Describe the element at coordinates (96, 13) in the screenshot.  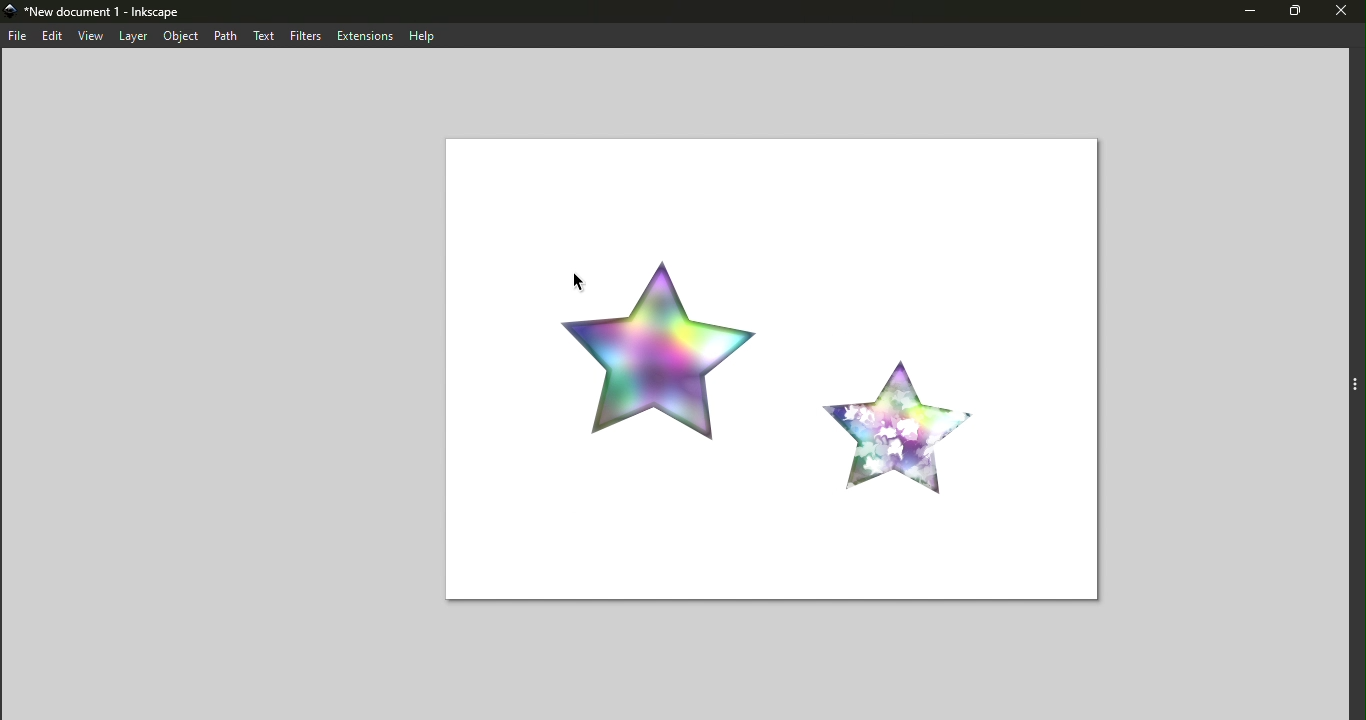
I see `New document 1 - Inkscape` at that location.